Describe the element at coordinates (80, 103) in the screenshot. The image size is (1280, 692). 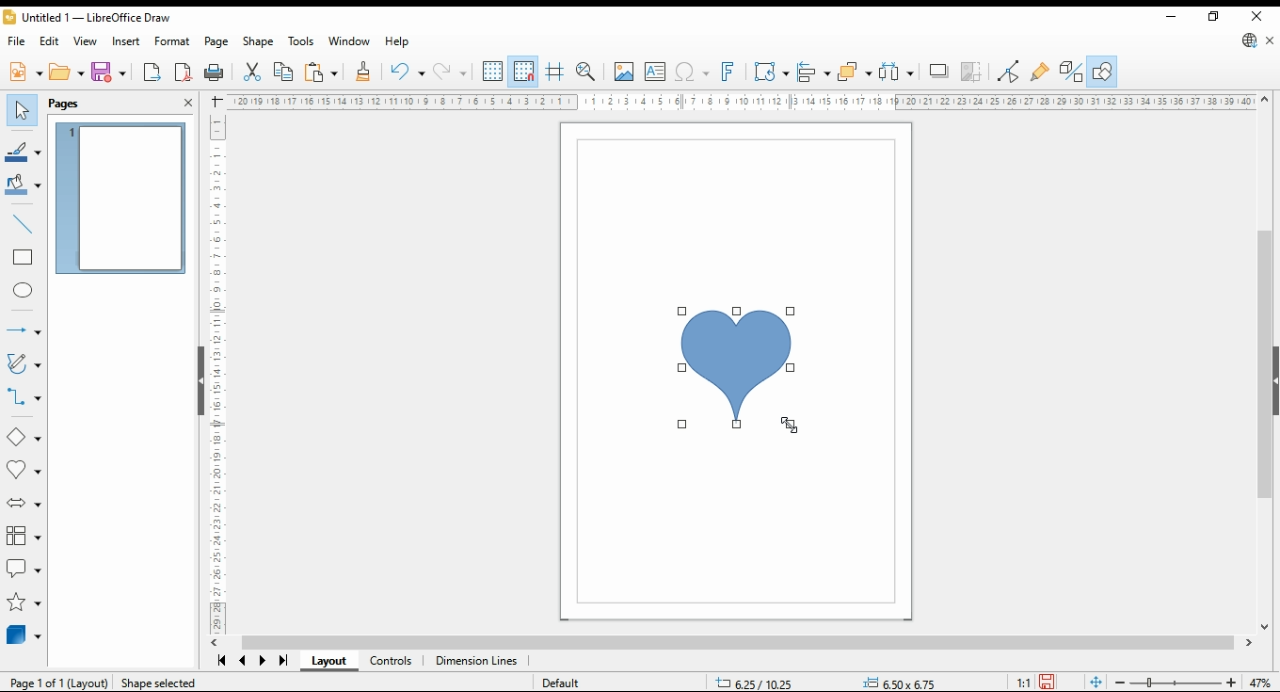
I see `pages` at that location.